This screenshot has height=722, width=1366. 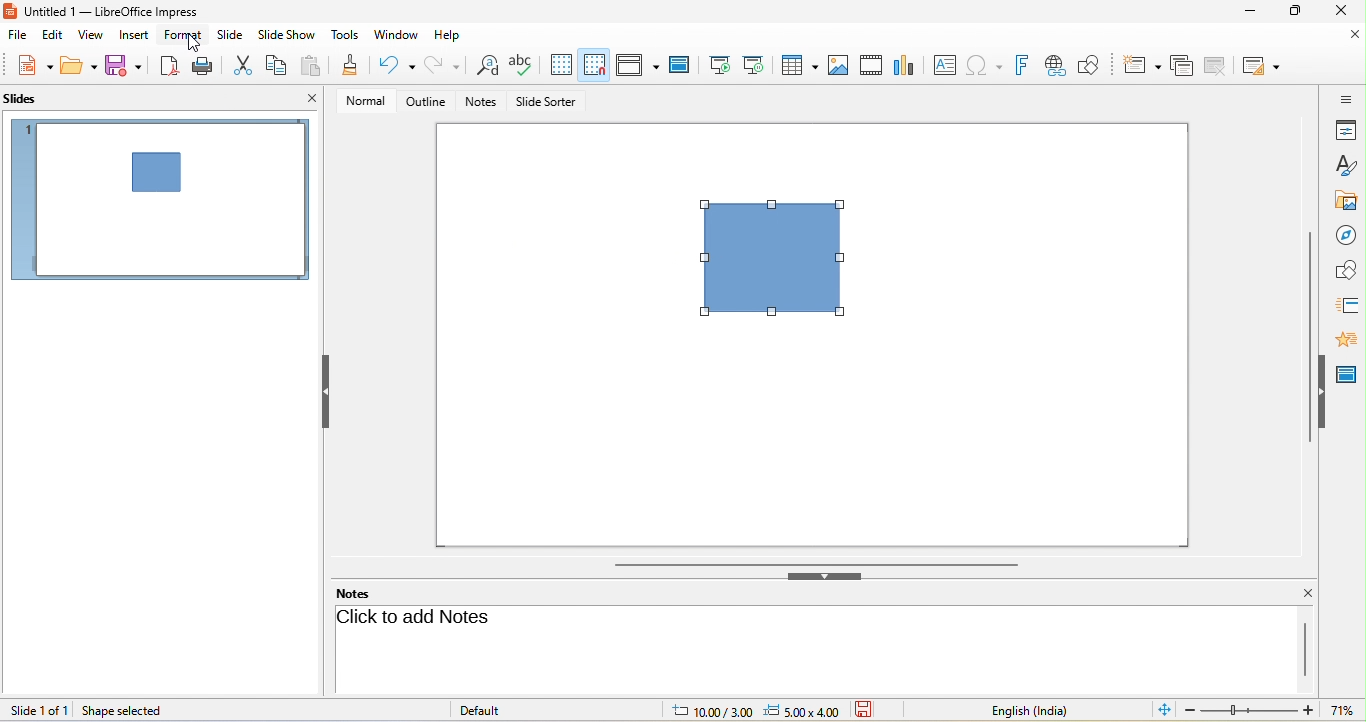 What do you see at coordinates (326, 394) in the screenshot?
I see `hide` at bounding box center [326, 394].